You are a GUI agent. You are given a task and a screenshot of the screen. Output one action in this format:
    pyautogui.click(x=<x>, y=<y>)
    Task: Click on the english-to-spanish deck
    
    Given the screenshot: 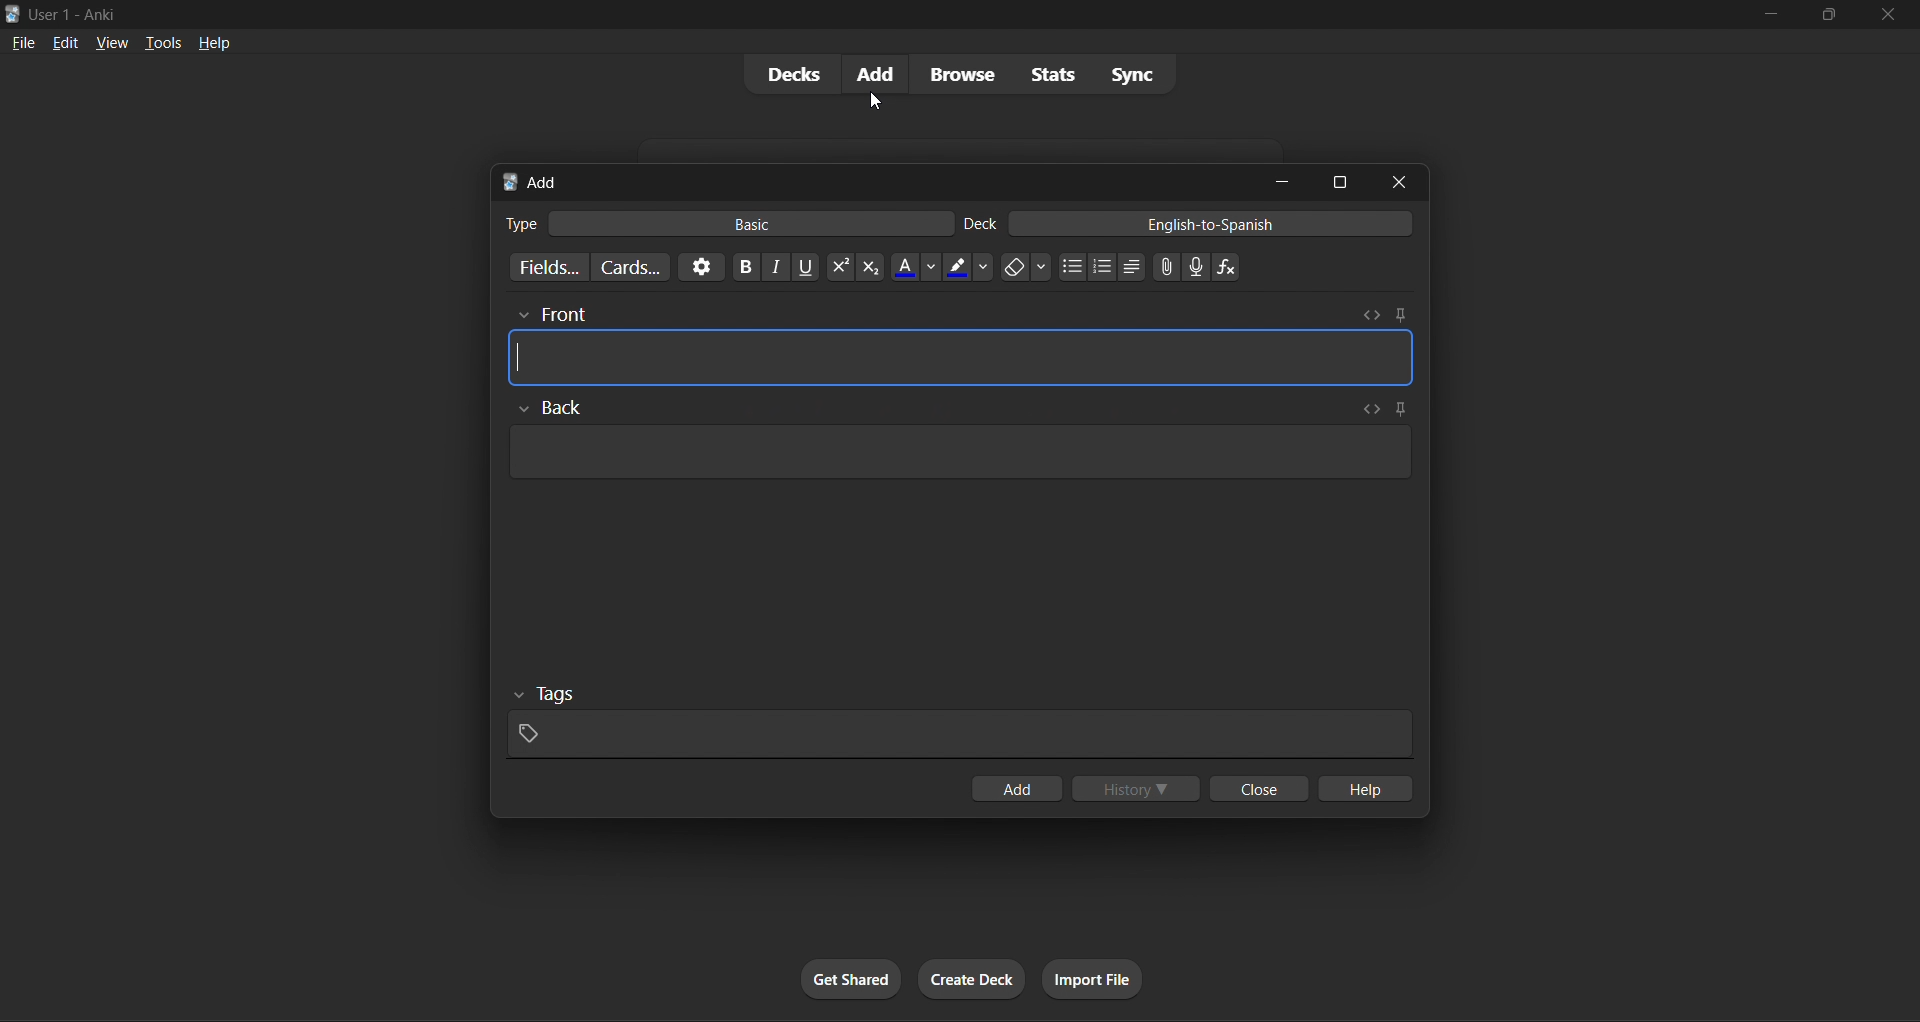 What is the action you would take?
    pyautogui.click(x=1189, y=226)
    